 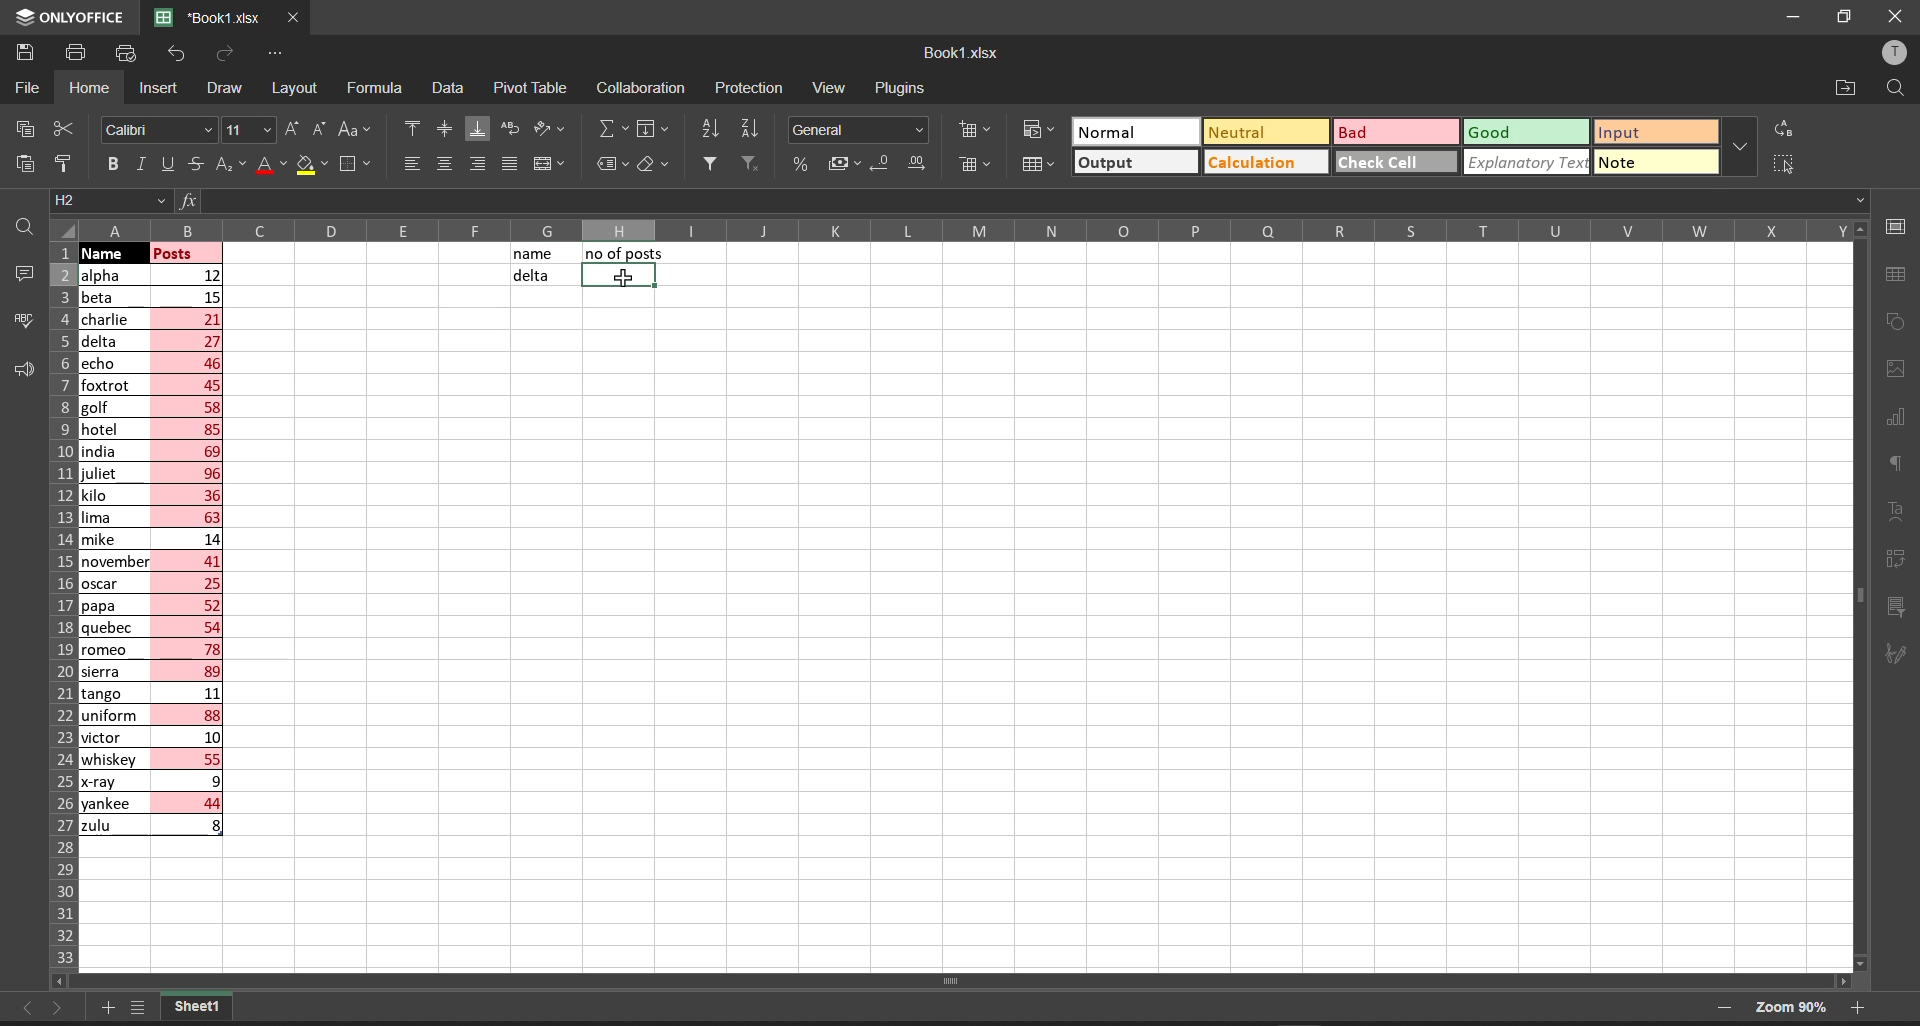 What do you see at coordinates (611, 165) in the screenshot?
I see `named ranges` at bounding box center [611, 165].